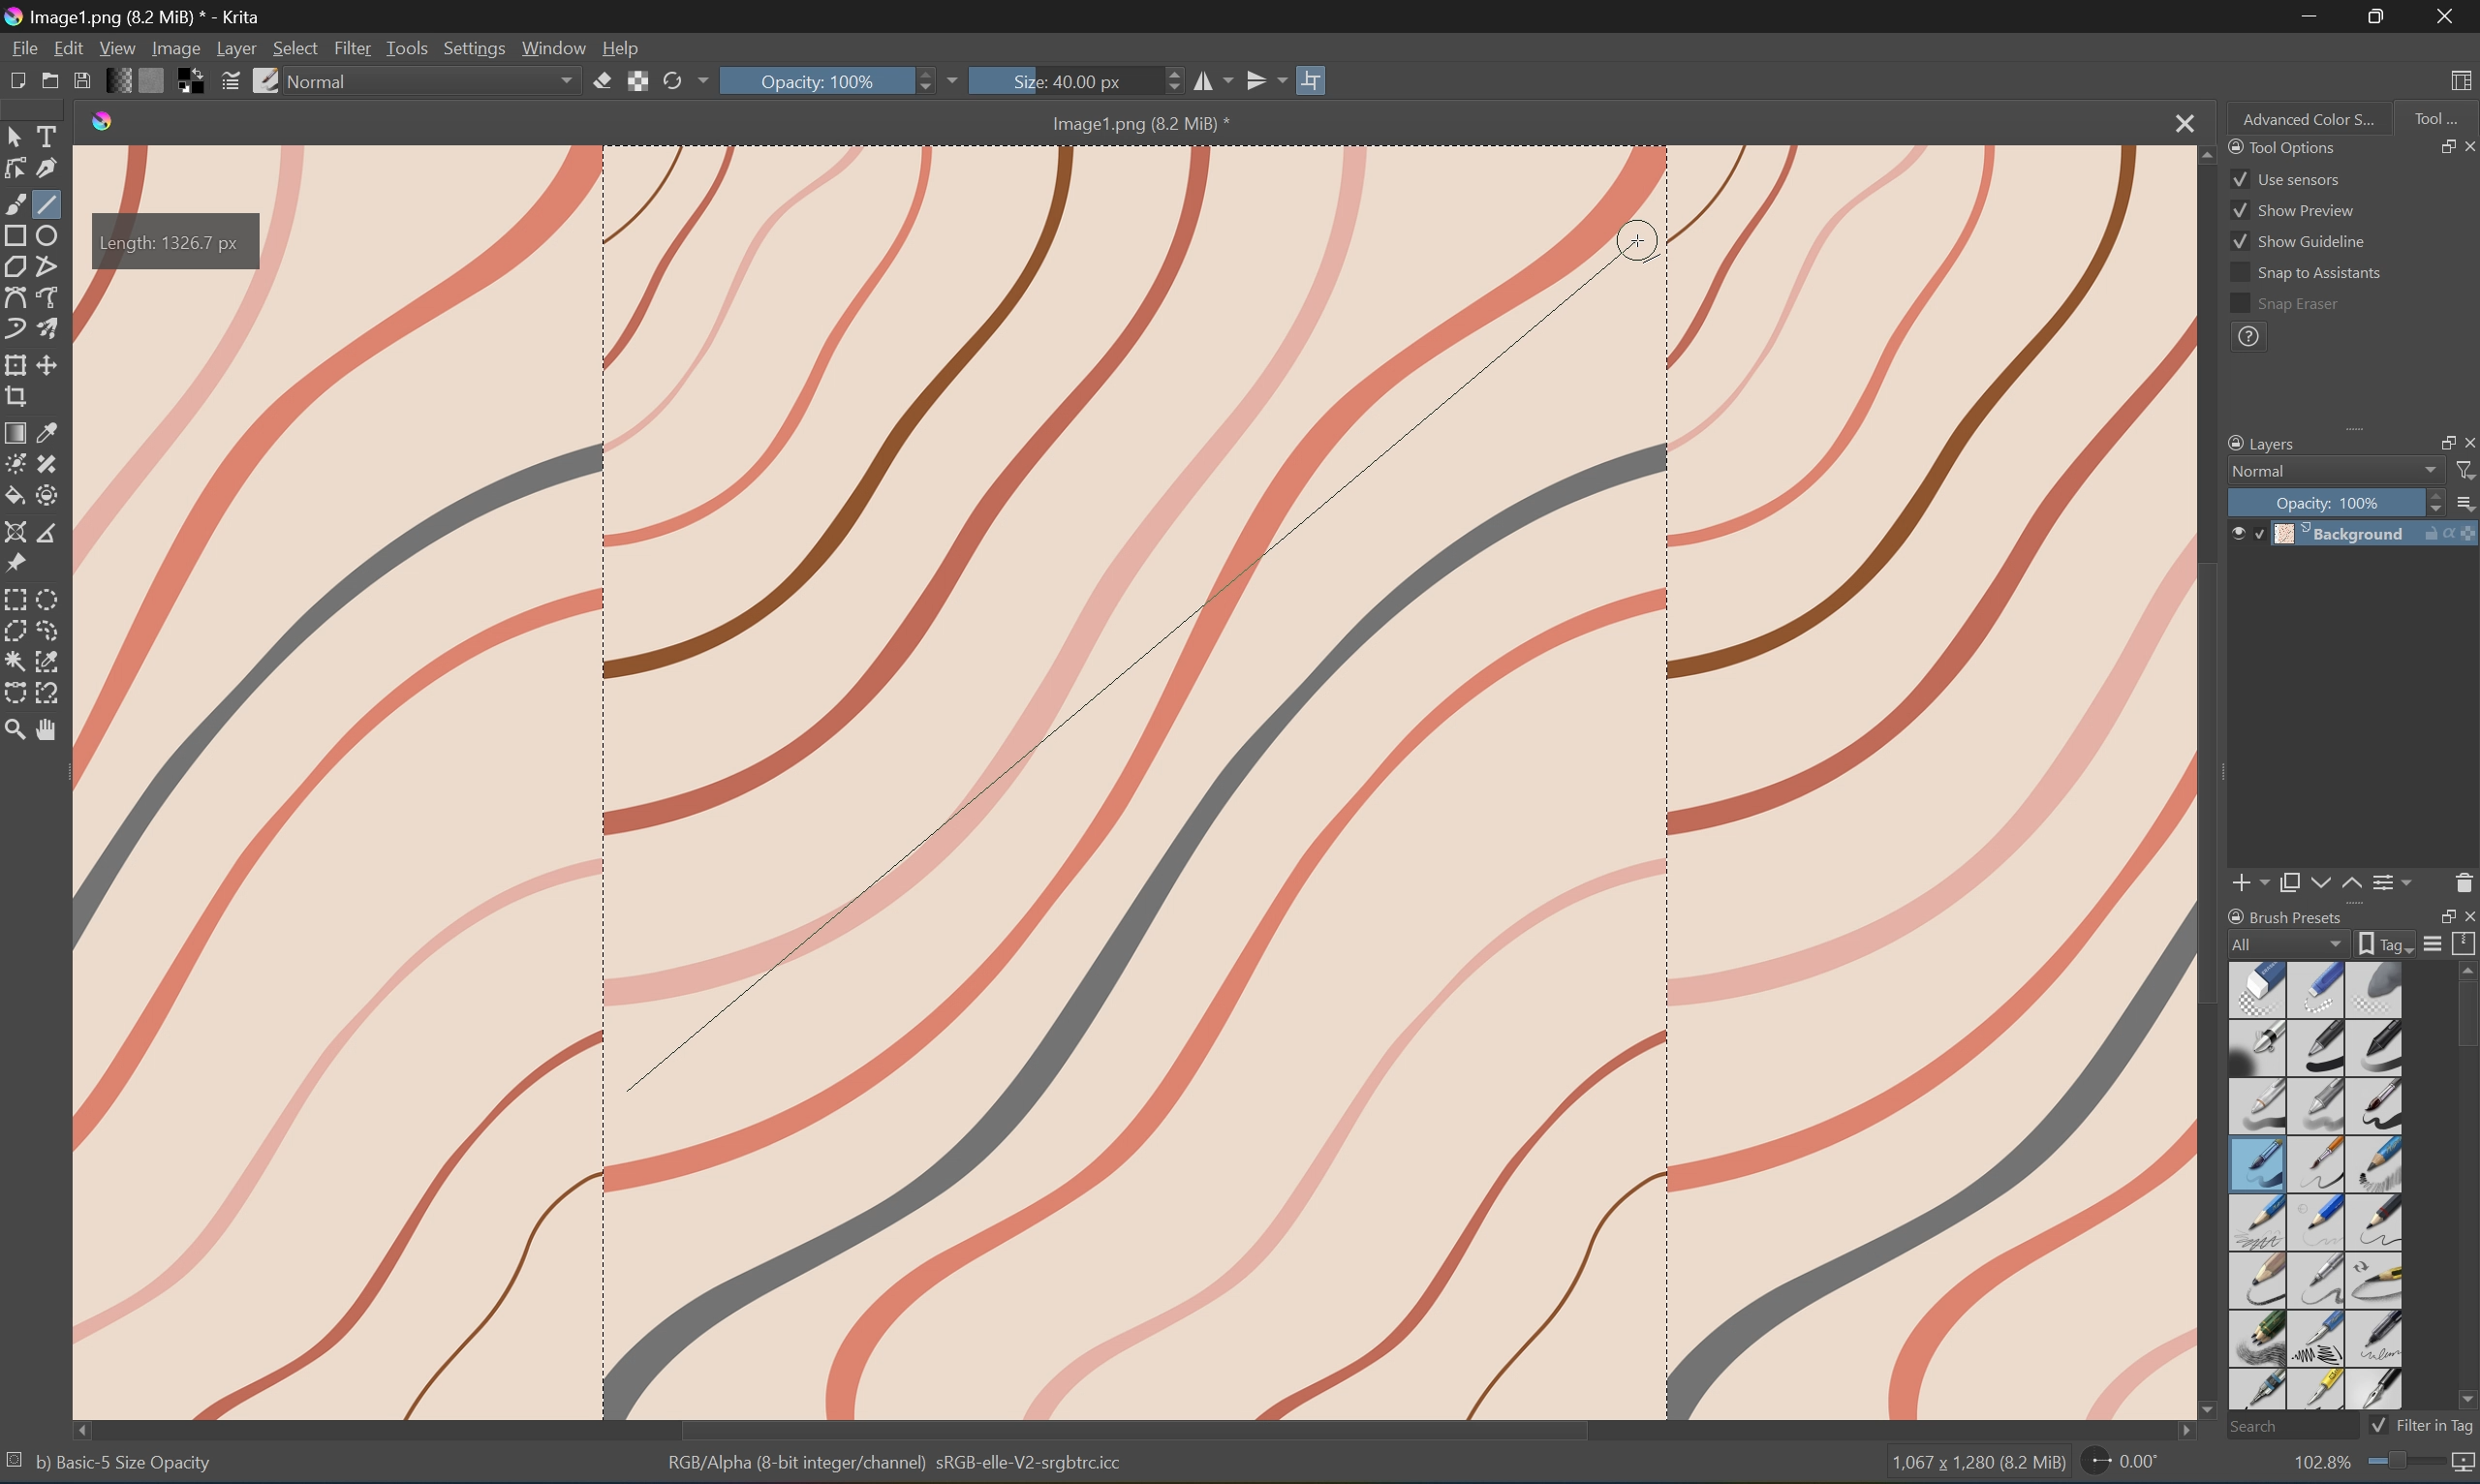 The height and width of the screenshot is (1484, 2480). What do you see at coordinates (17, 533) in the screenshot?
I see `Assistant tool` at bounding box center [17, 533].